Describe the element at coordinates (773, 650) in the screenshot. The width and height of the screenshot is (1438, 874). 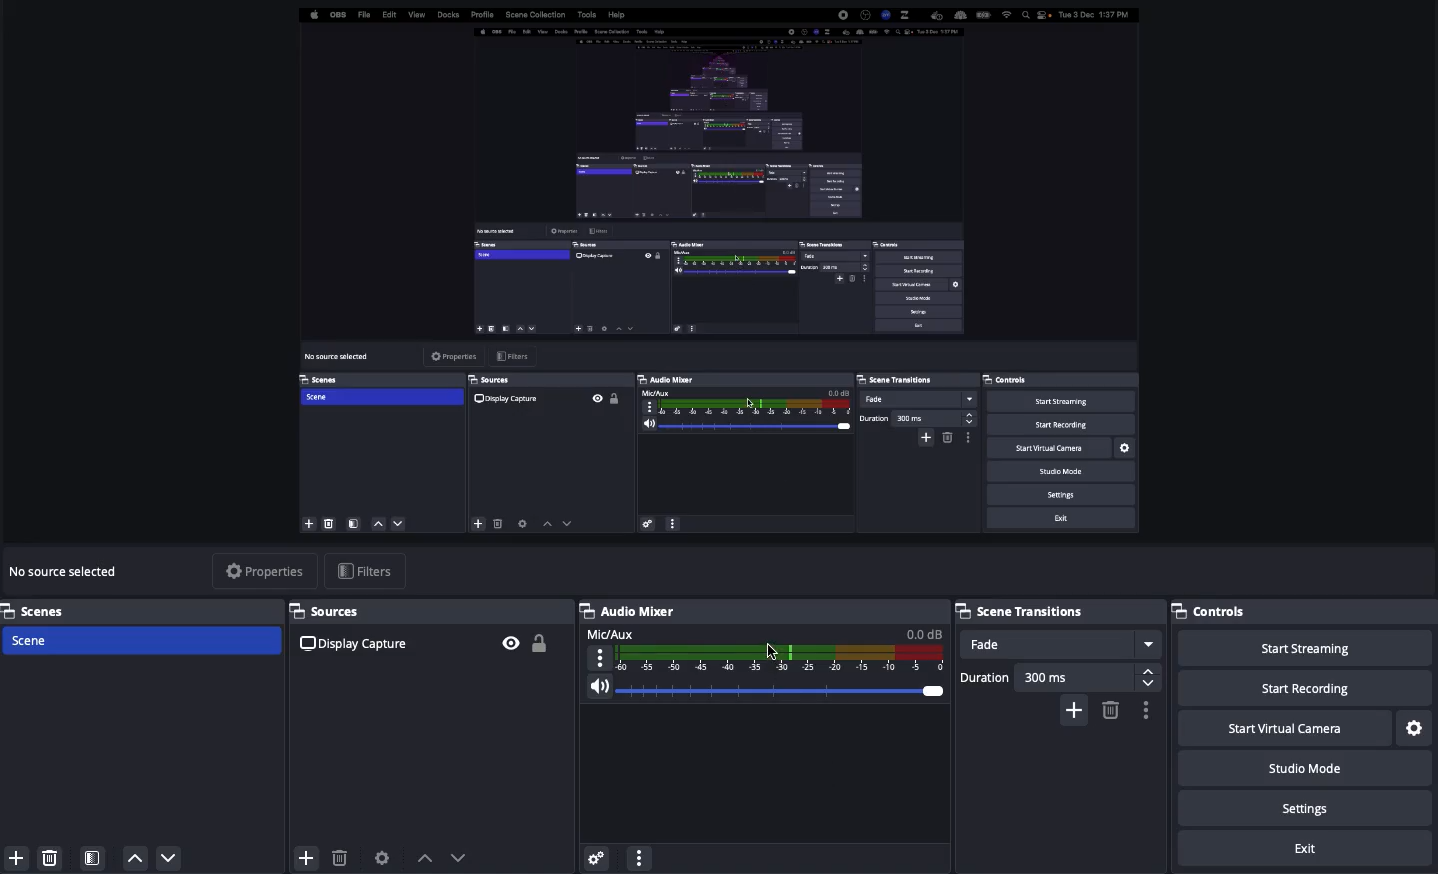
I see `Click` at that location.